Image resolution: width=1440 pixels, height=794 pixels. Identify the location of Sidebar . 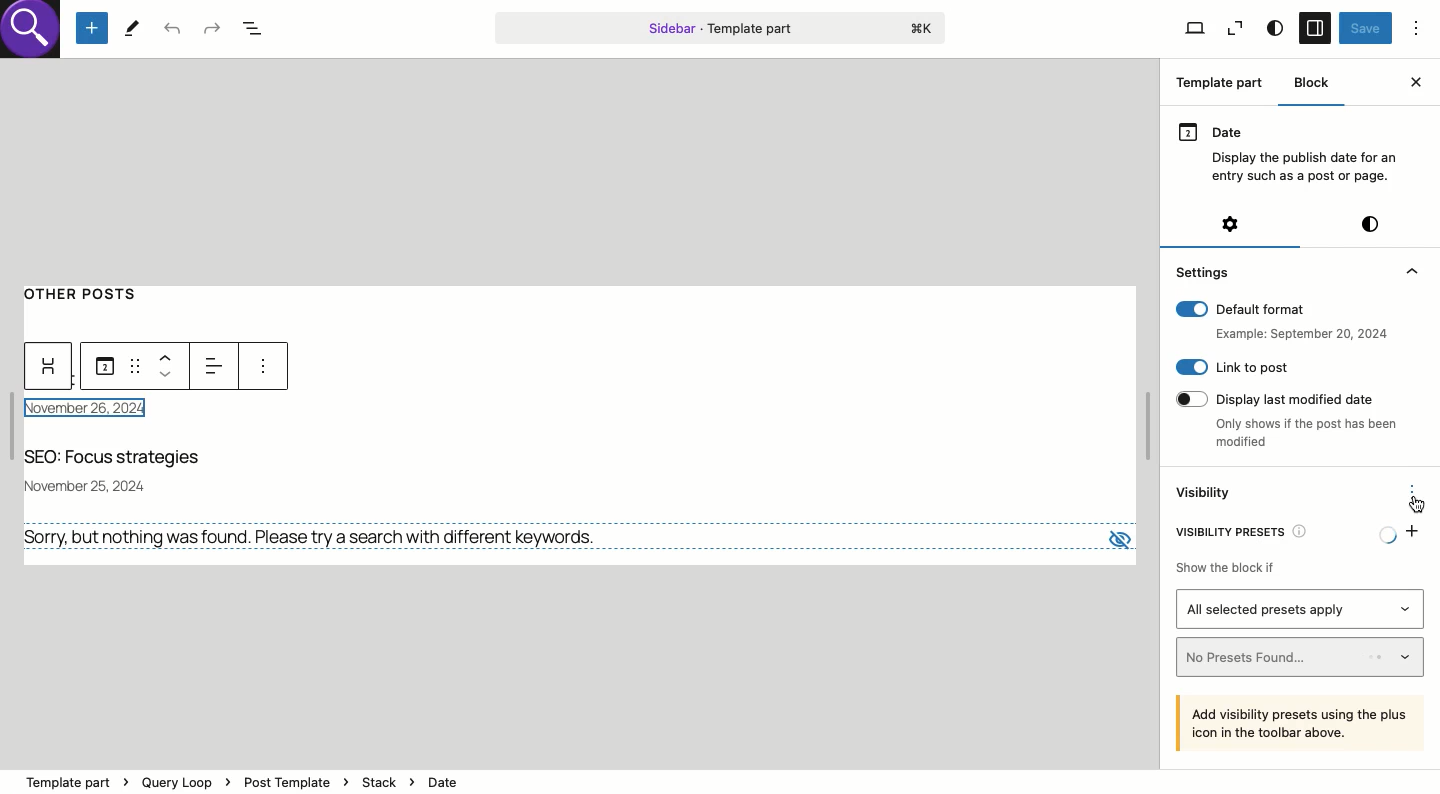
(1314, 29).